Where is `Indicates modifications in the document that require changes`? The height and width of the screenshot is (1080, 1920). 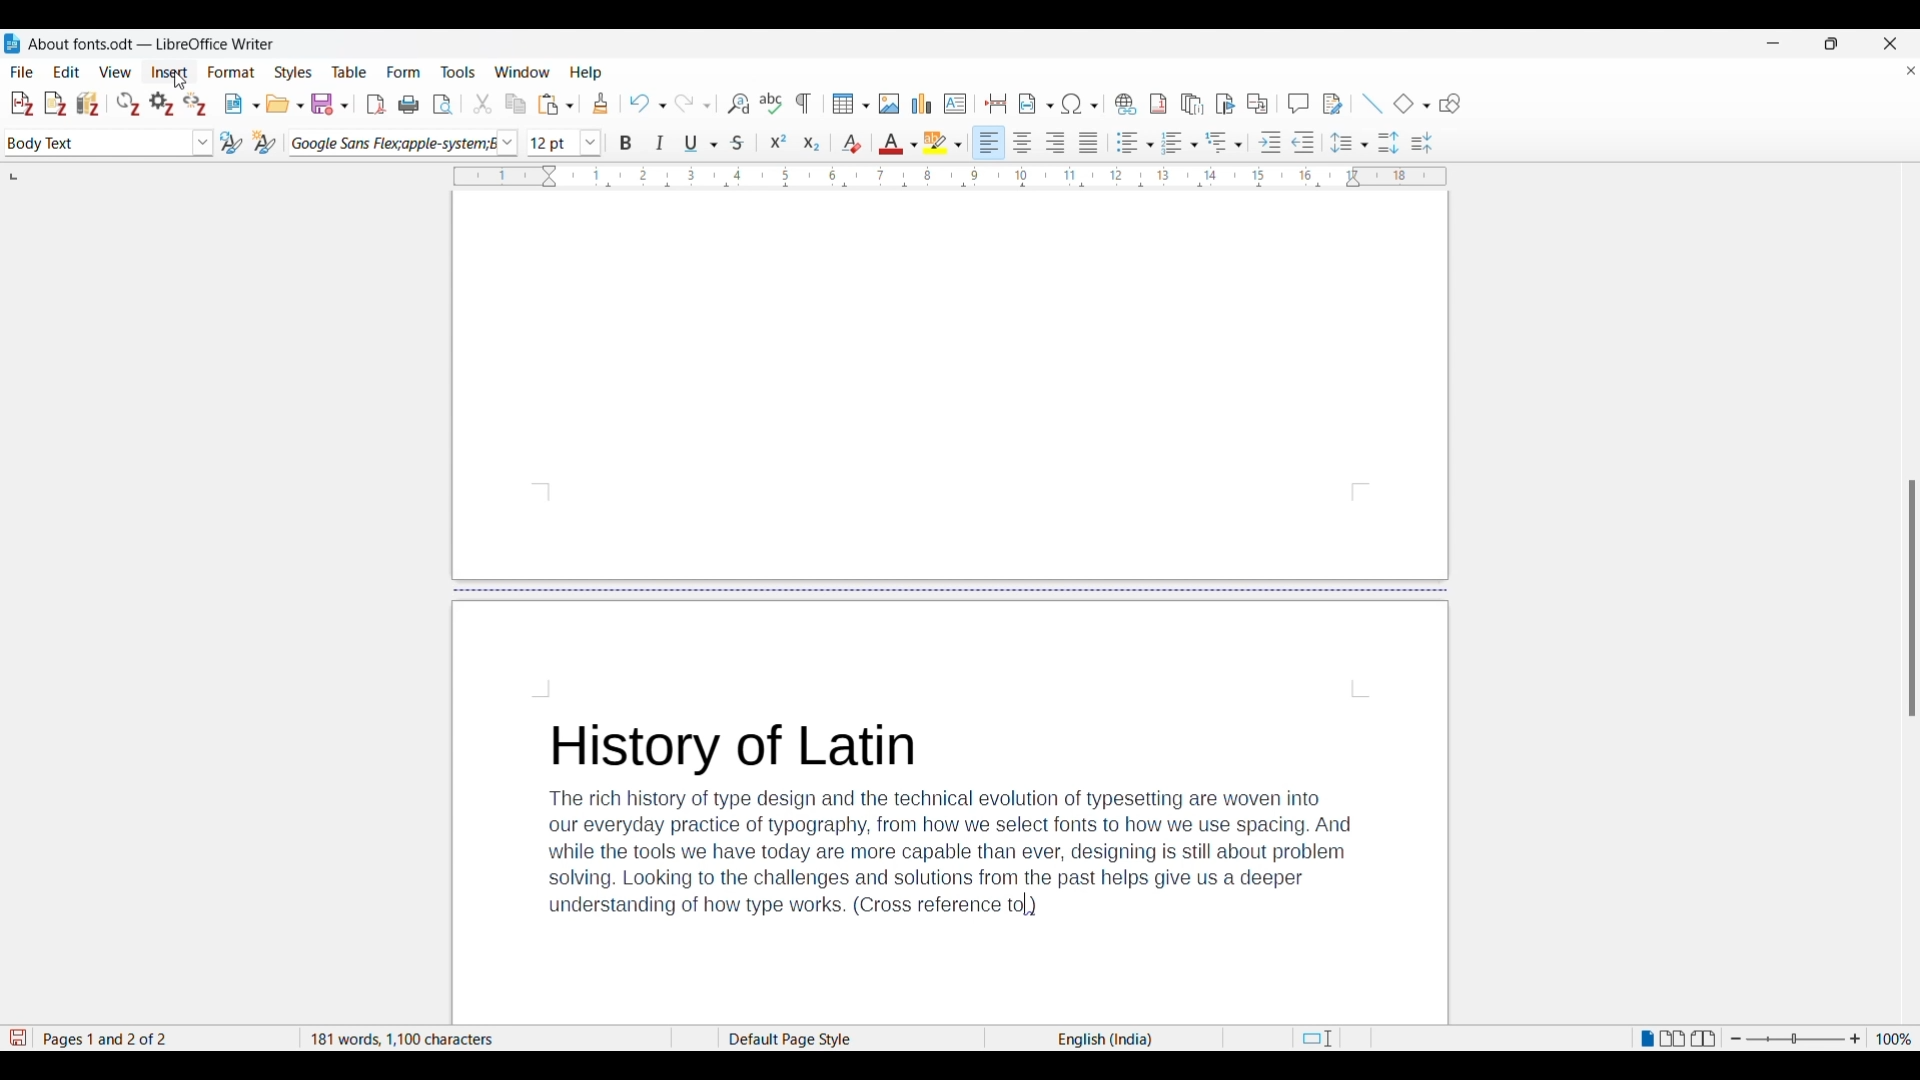
Indicates modifications in the document that require changes is located at coordinates (17, 1038).